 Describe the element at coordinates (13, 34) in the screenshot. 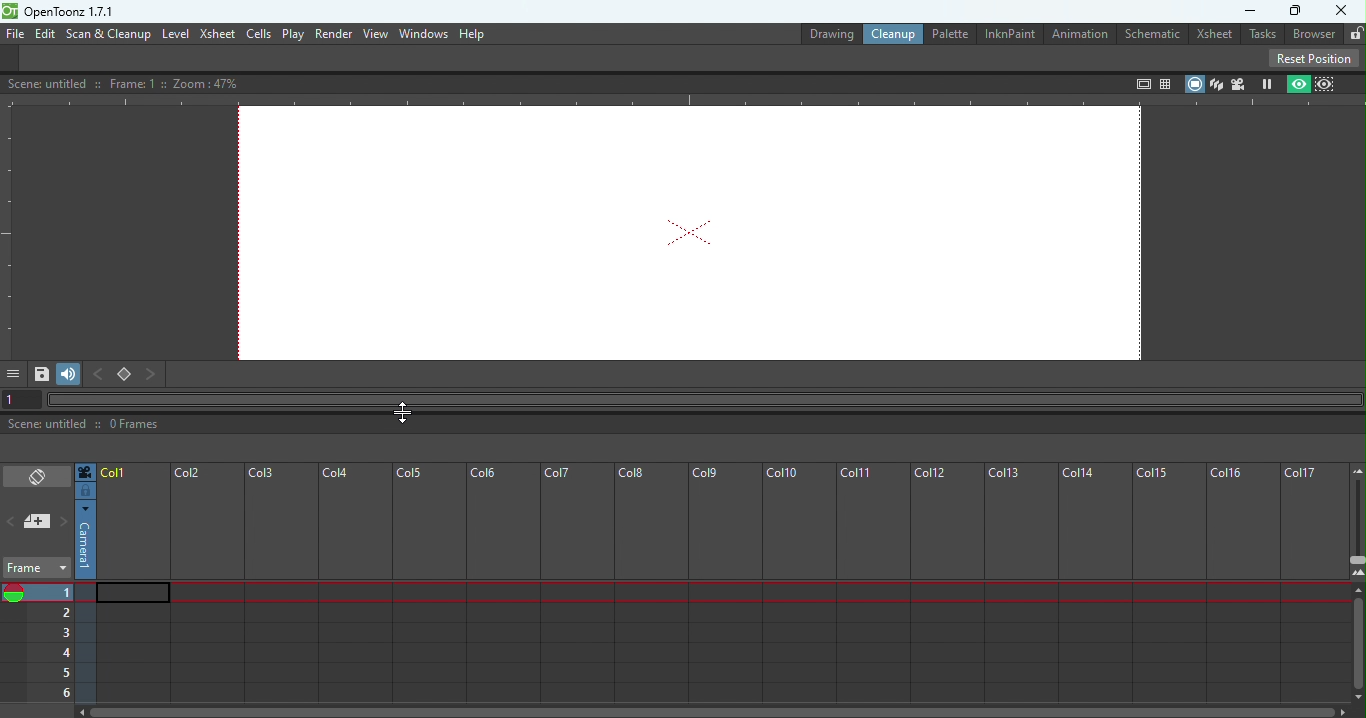

I see `File` at that location.